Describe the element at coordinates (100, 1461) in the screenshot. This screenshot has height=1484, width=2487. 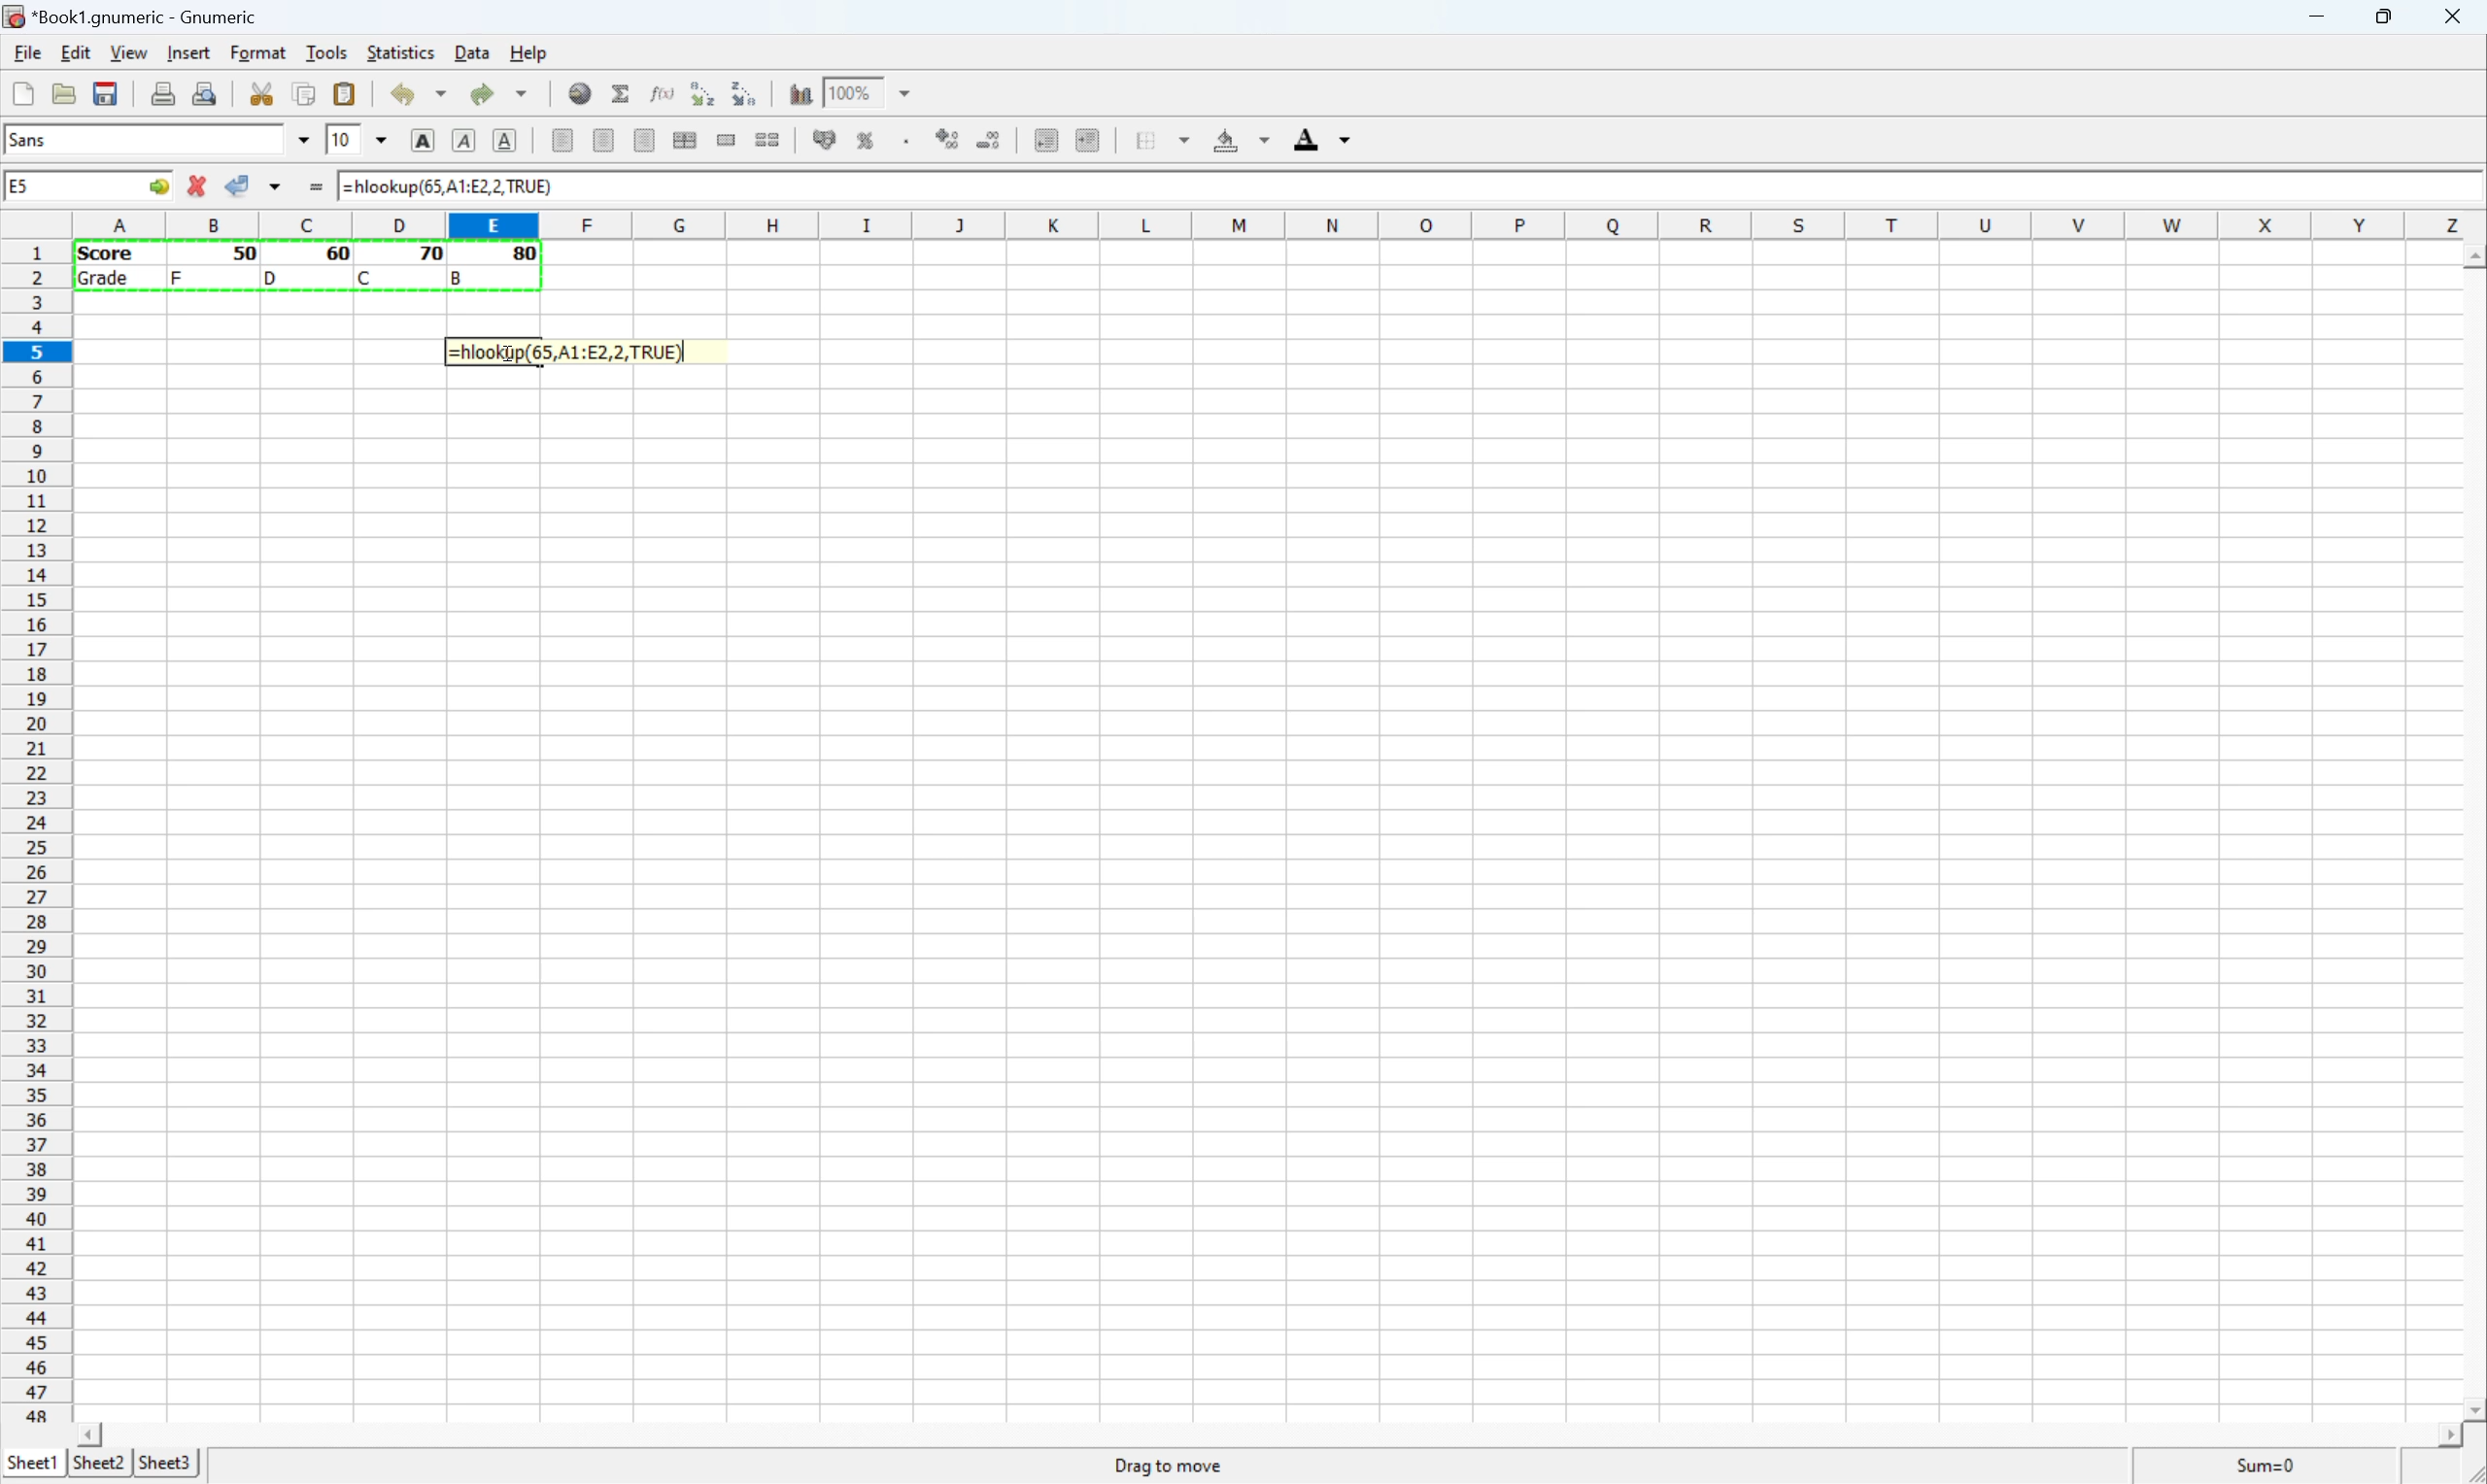
I see `Sheet 2` at that location.